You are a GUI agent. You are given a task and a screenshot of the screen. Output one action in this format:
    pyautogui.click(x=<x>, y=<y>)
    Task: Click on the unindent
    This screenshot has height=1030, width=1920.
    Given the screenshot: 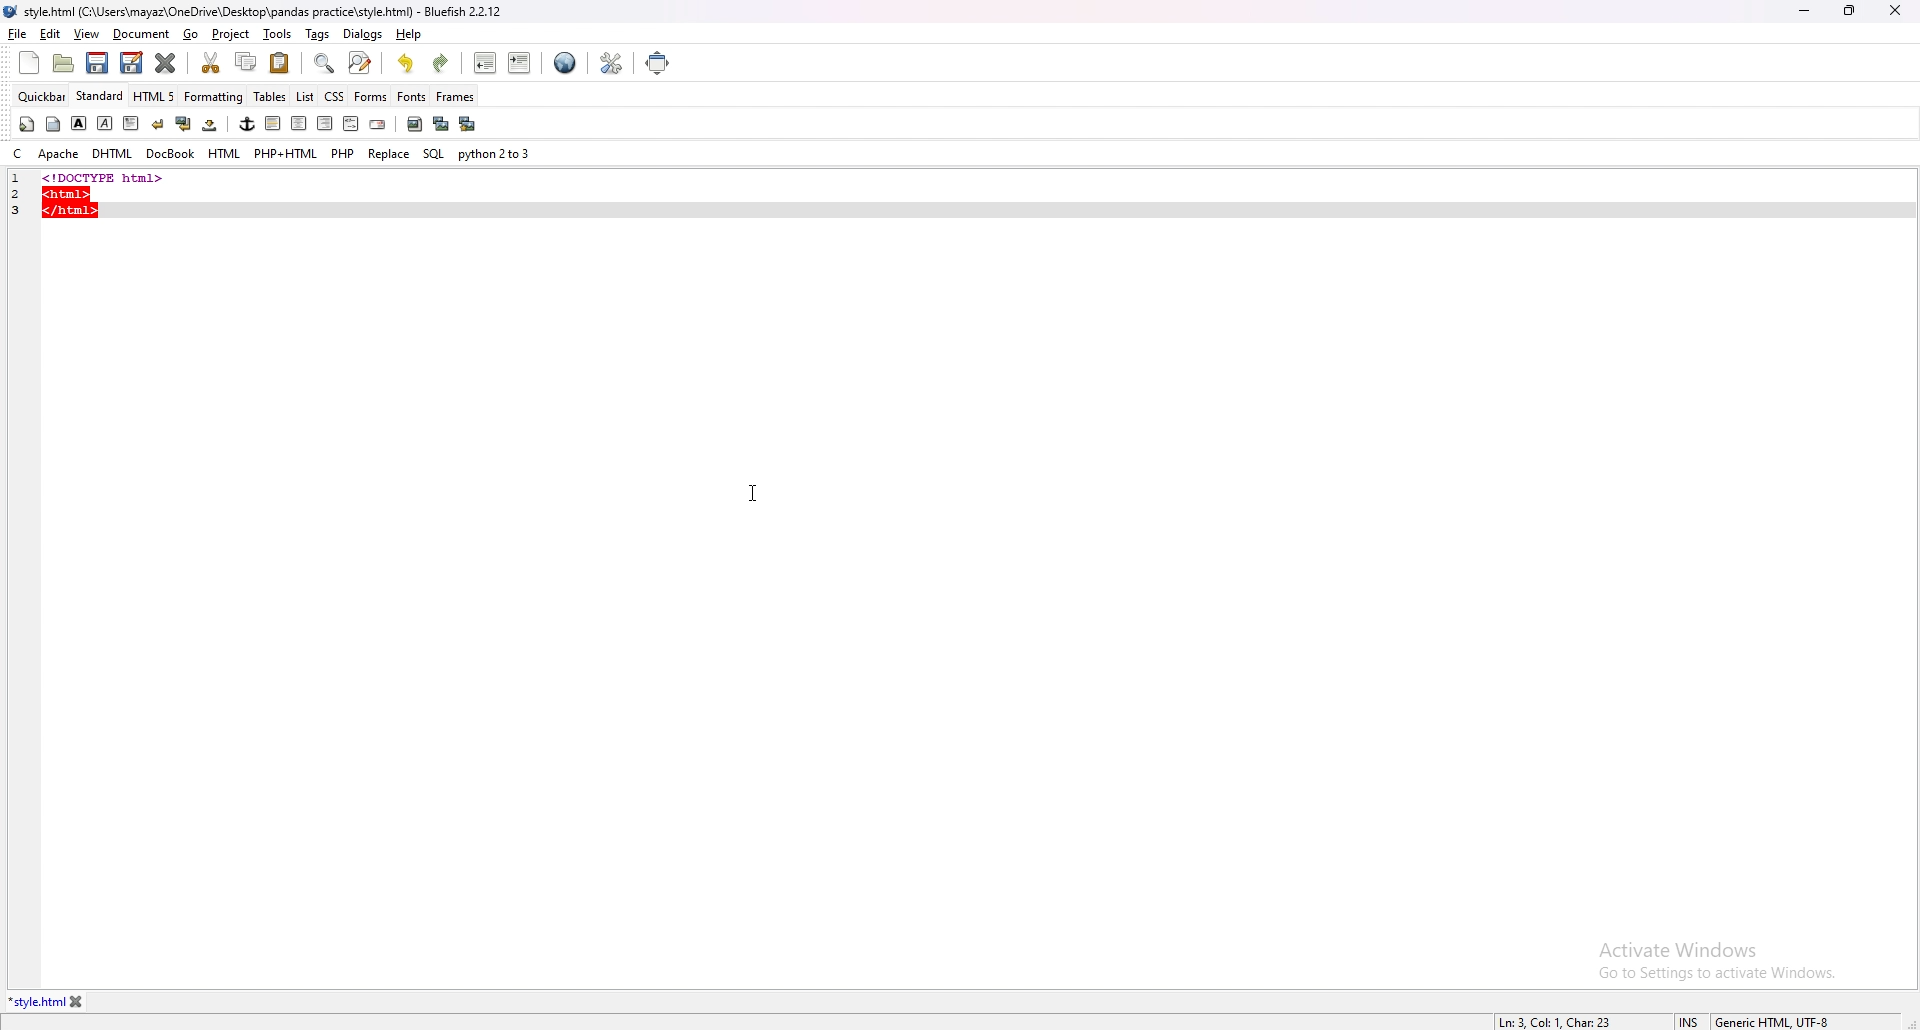 What is the action you would take?
    pyautogui.click(x=486, y=63)
    